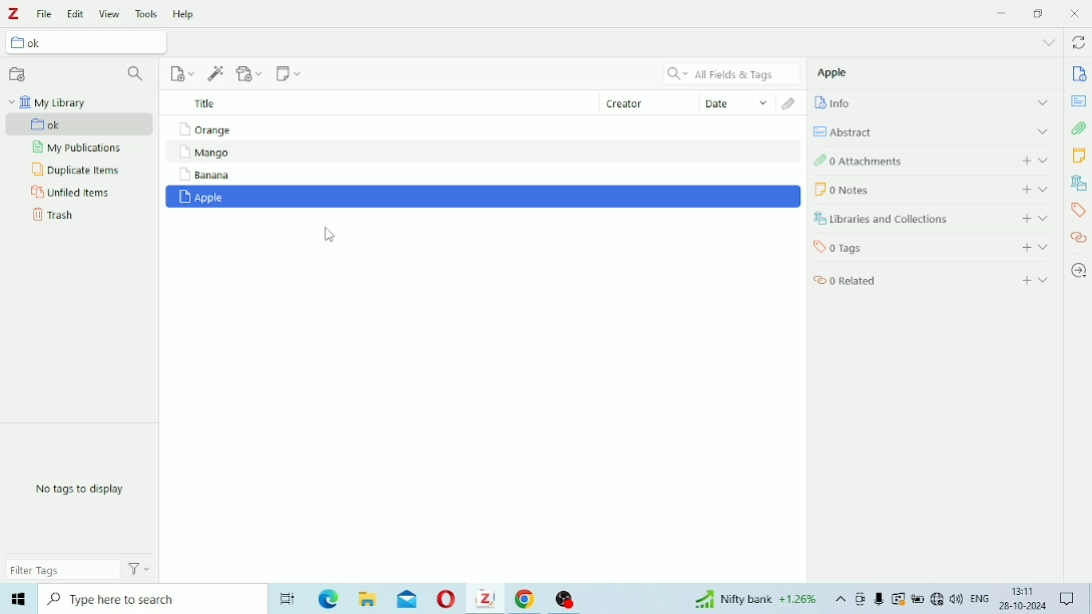 The height and width of the screenshot is (614, 1092). What do you see at coordinates (1081, 41) in the screenshot?
I see `Sync with zotero.org` at bounding box center [1081, 41].